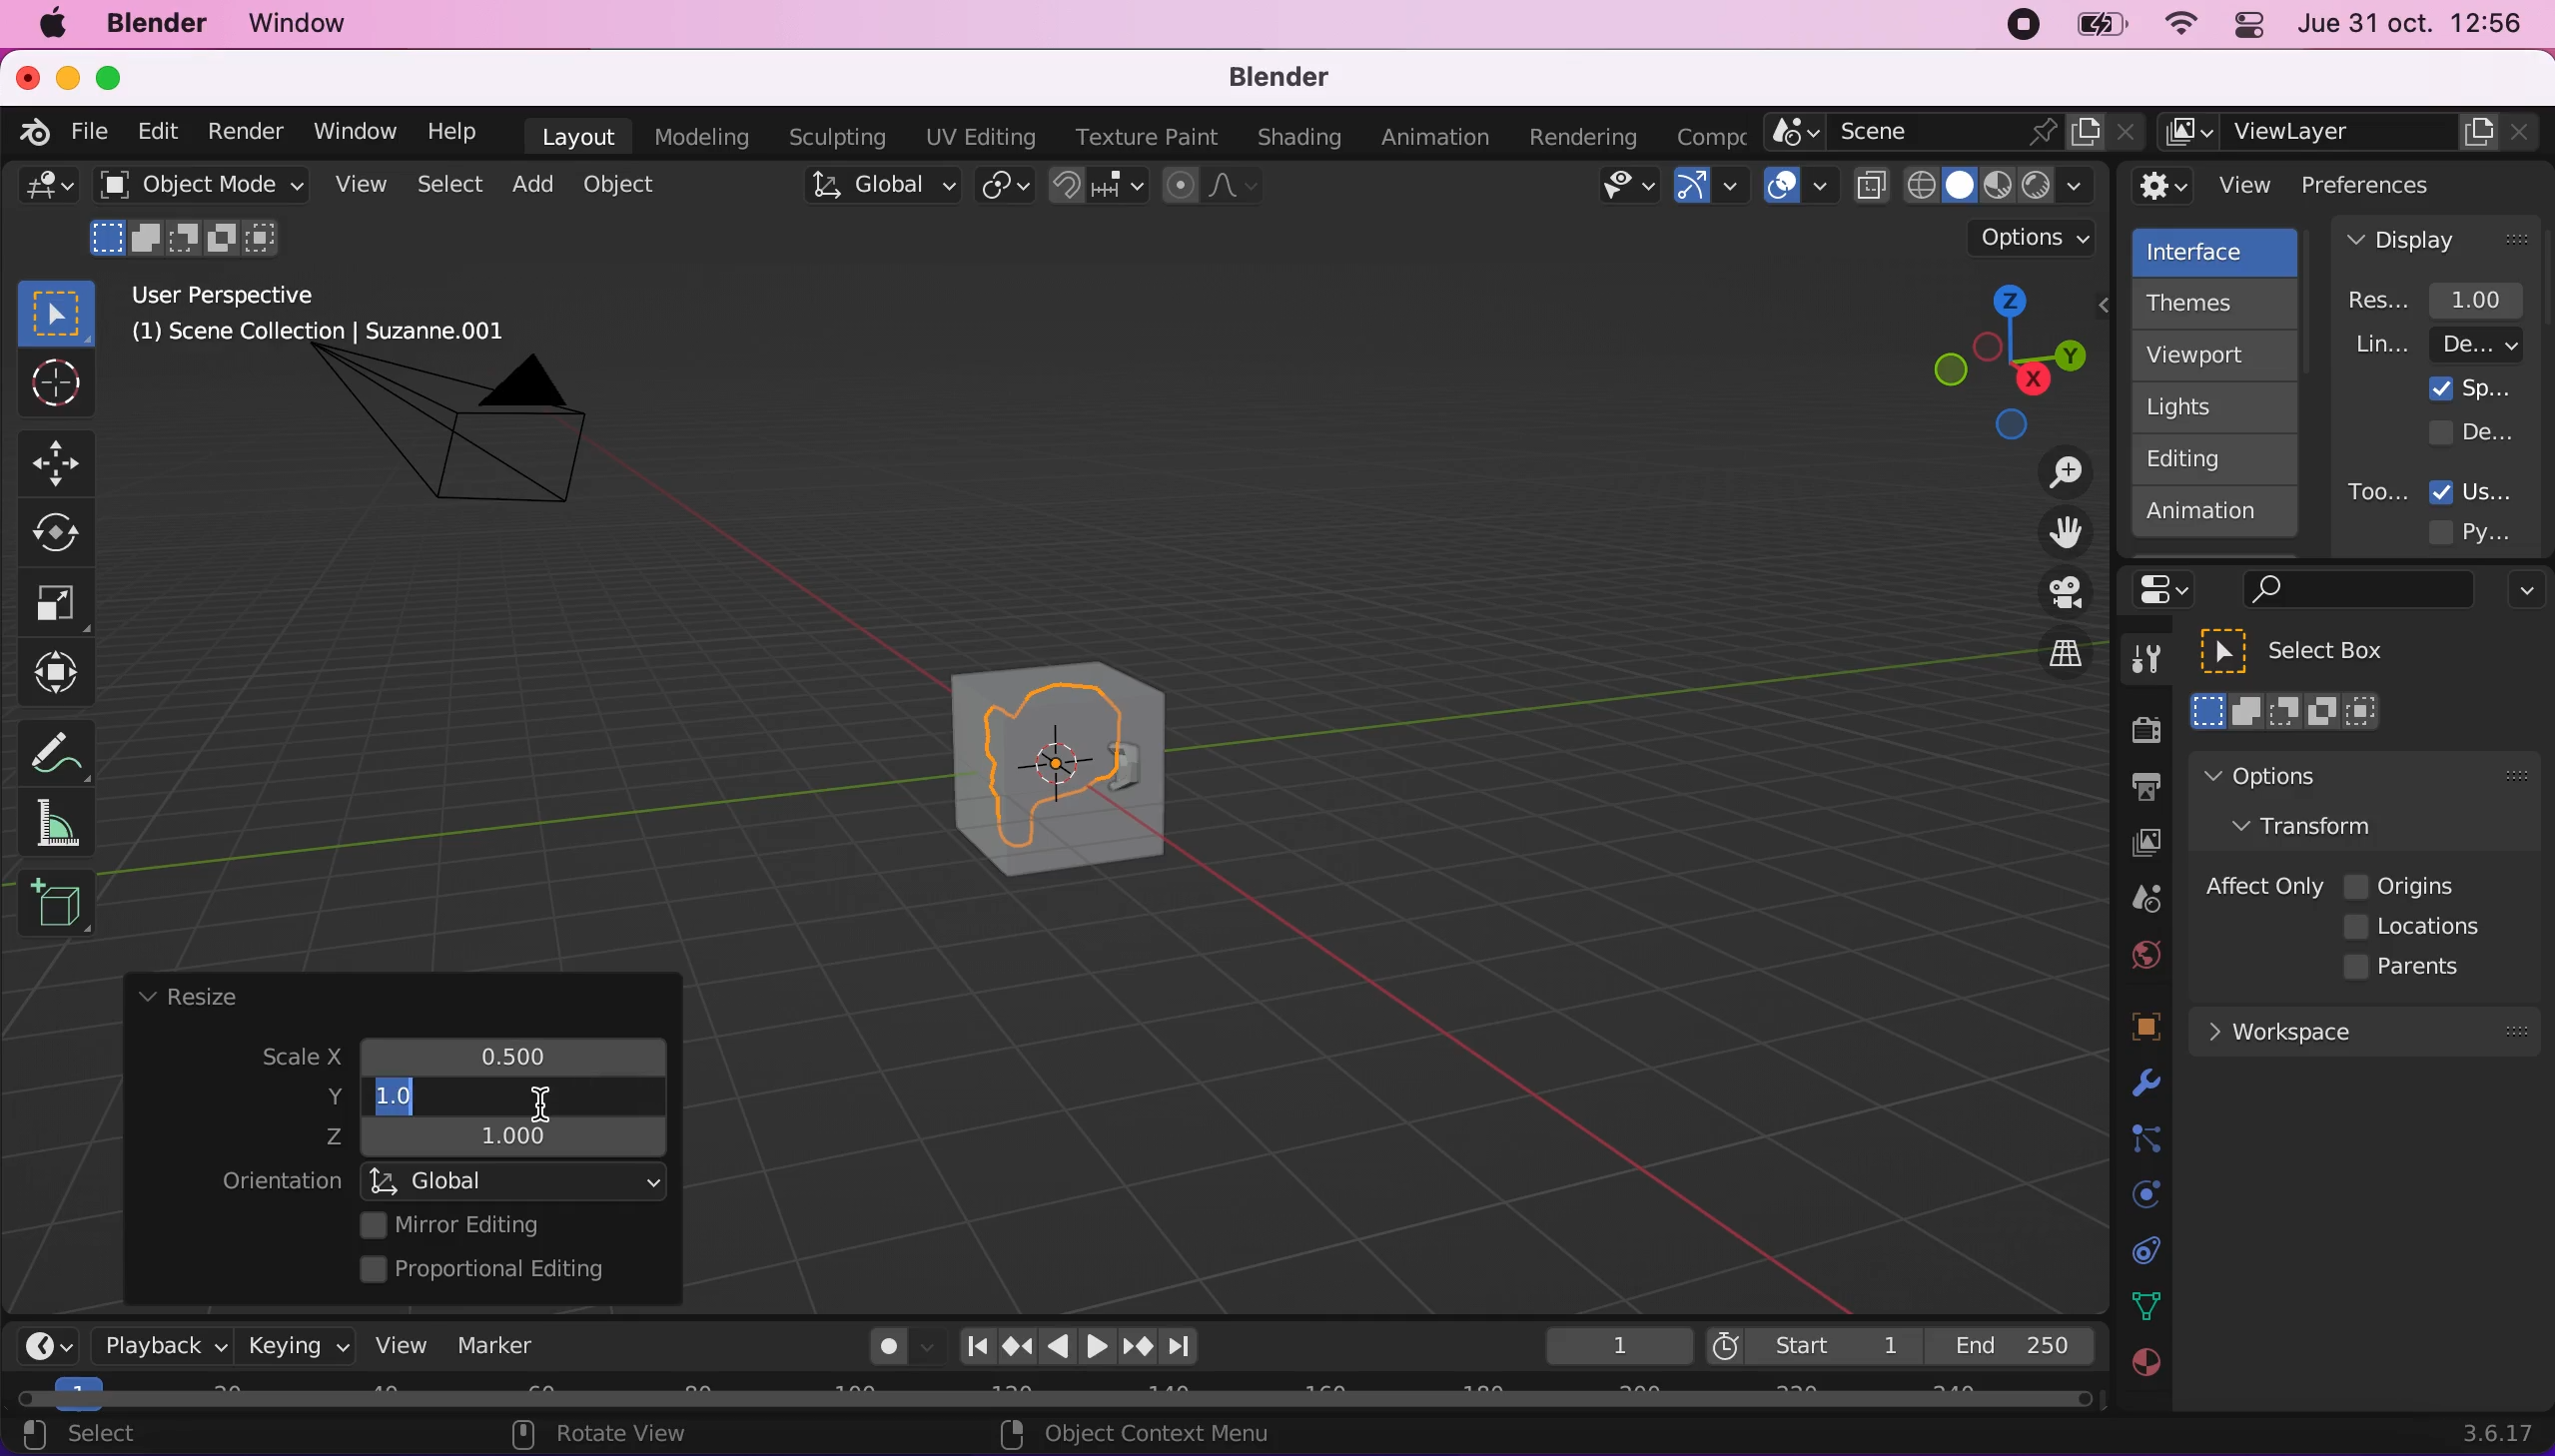 This screenshot has width=2555, height=1456. Describe the element at coordinates (281, 1182) in the screenshot. I see `orientation` at that location.